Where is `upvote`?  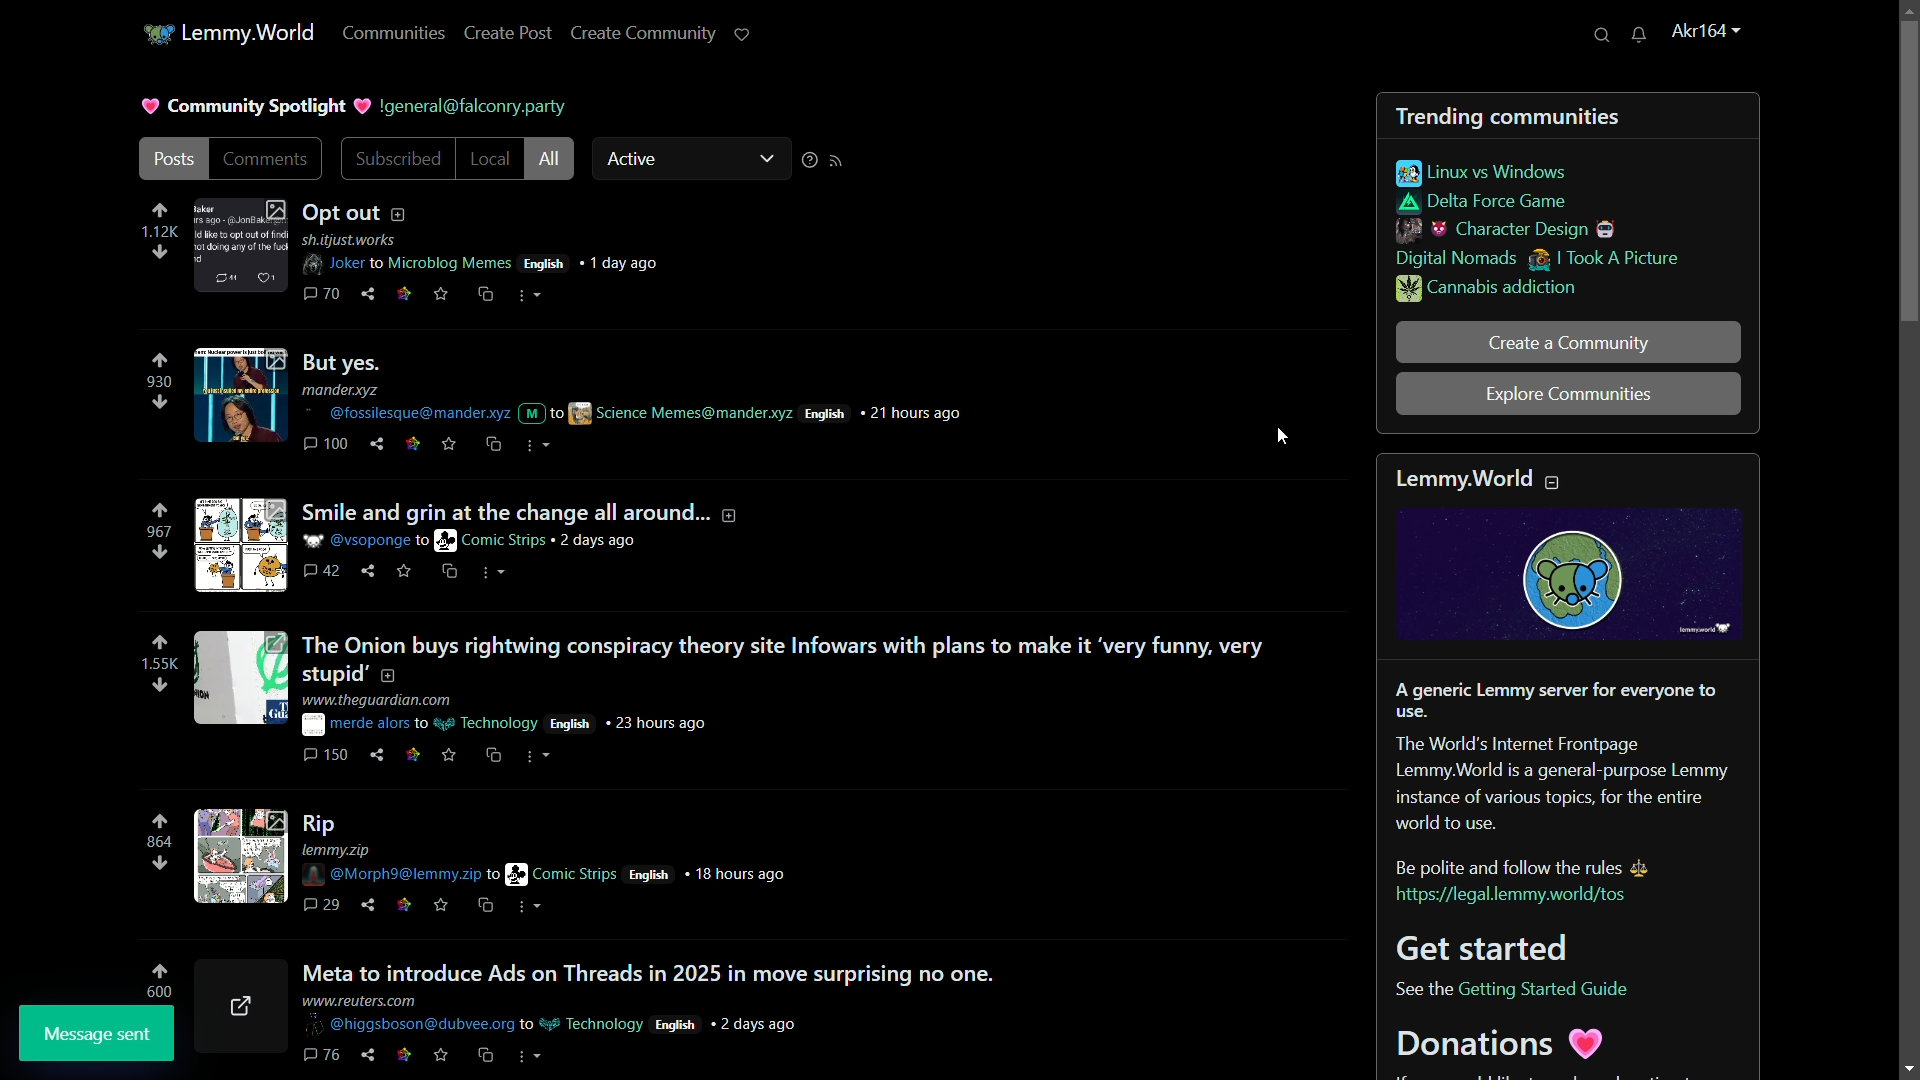 upvote is located at coordinates (161, 969).